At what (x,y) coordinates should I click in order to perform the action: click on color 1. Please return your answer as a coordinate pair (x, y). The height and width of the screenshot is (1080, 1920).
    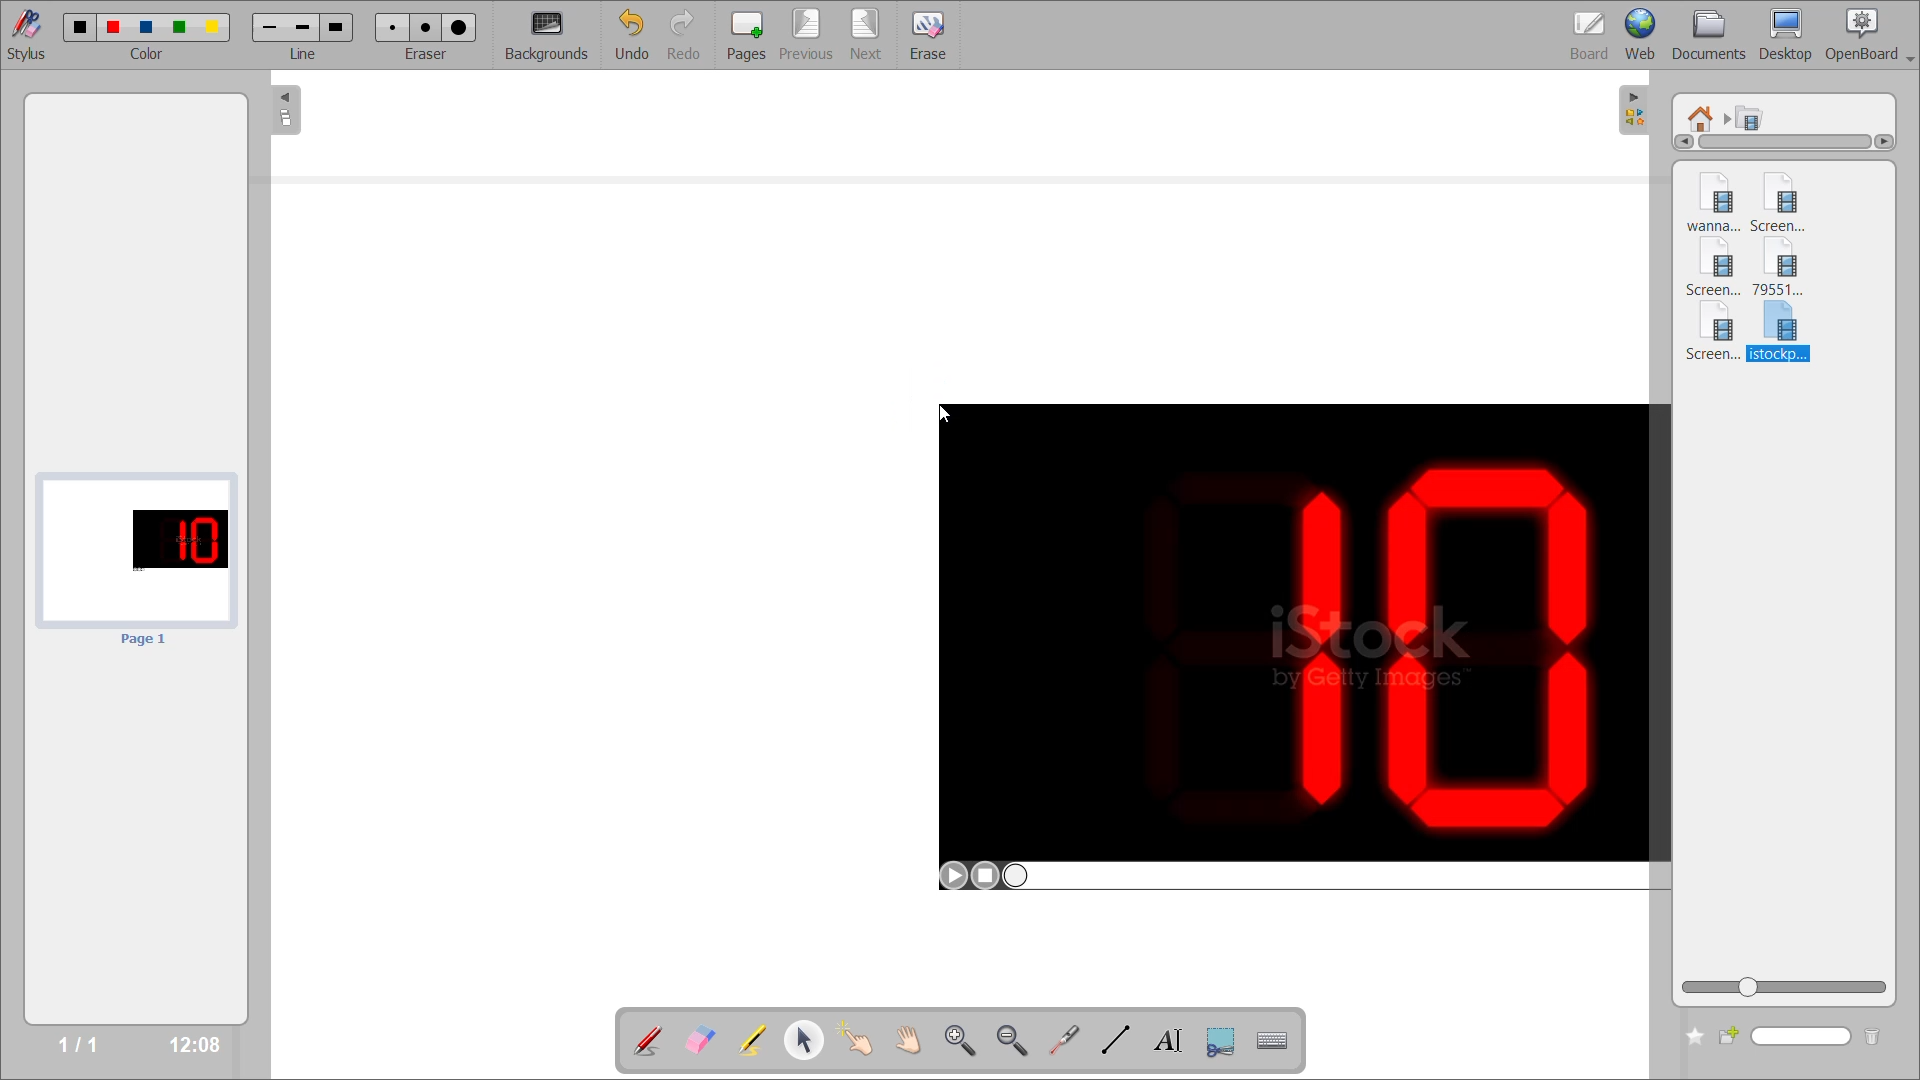
    Looking at the image, I should click on (79, 28).